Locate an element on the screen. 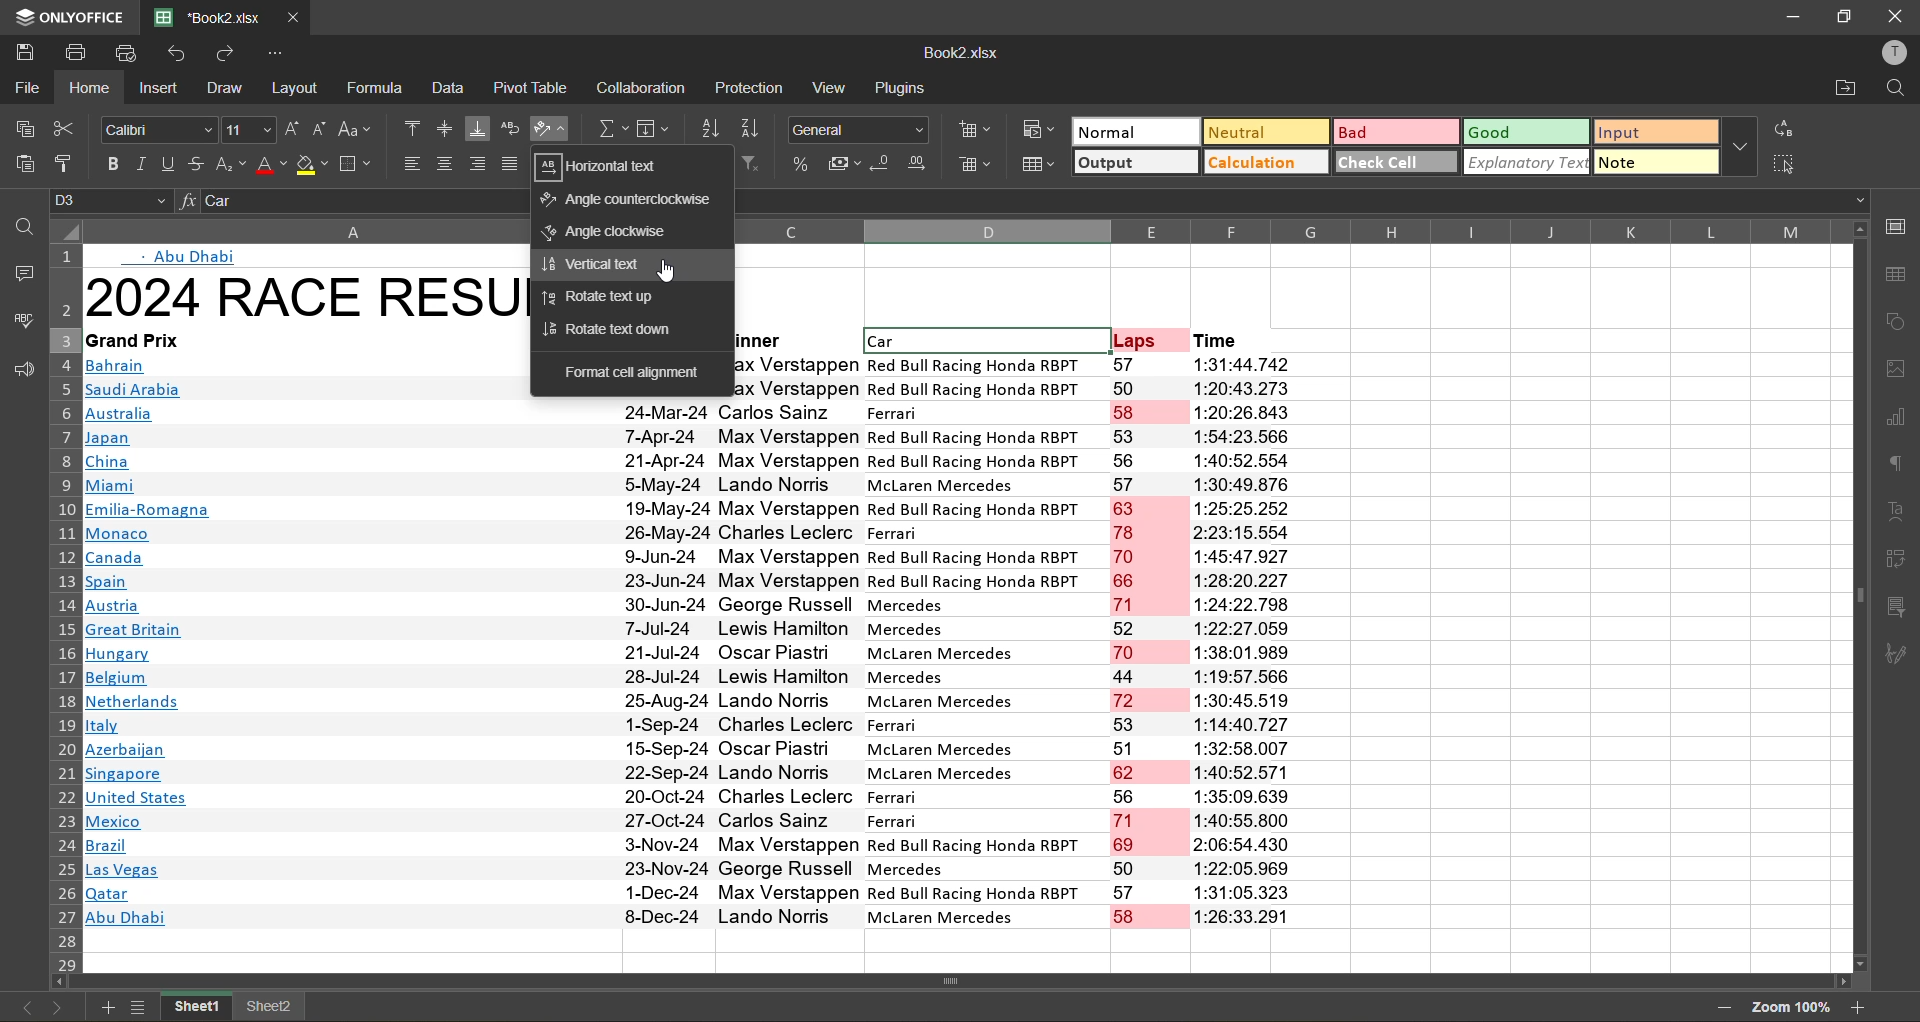  copy is located at coordinates (18, 132).